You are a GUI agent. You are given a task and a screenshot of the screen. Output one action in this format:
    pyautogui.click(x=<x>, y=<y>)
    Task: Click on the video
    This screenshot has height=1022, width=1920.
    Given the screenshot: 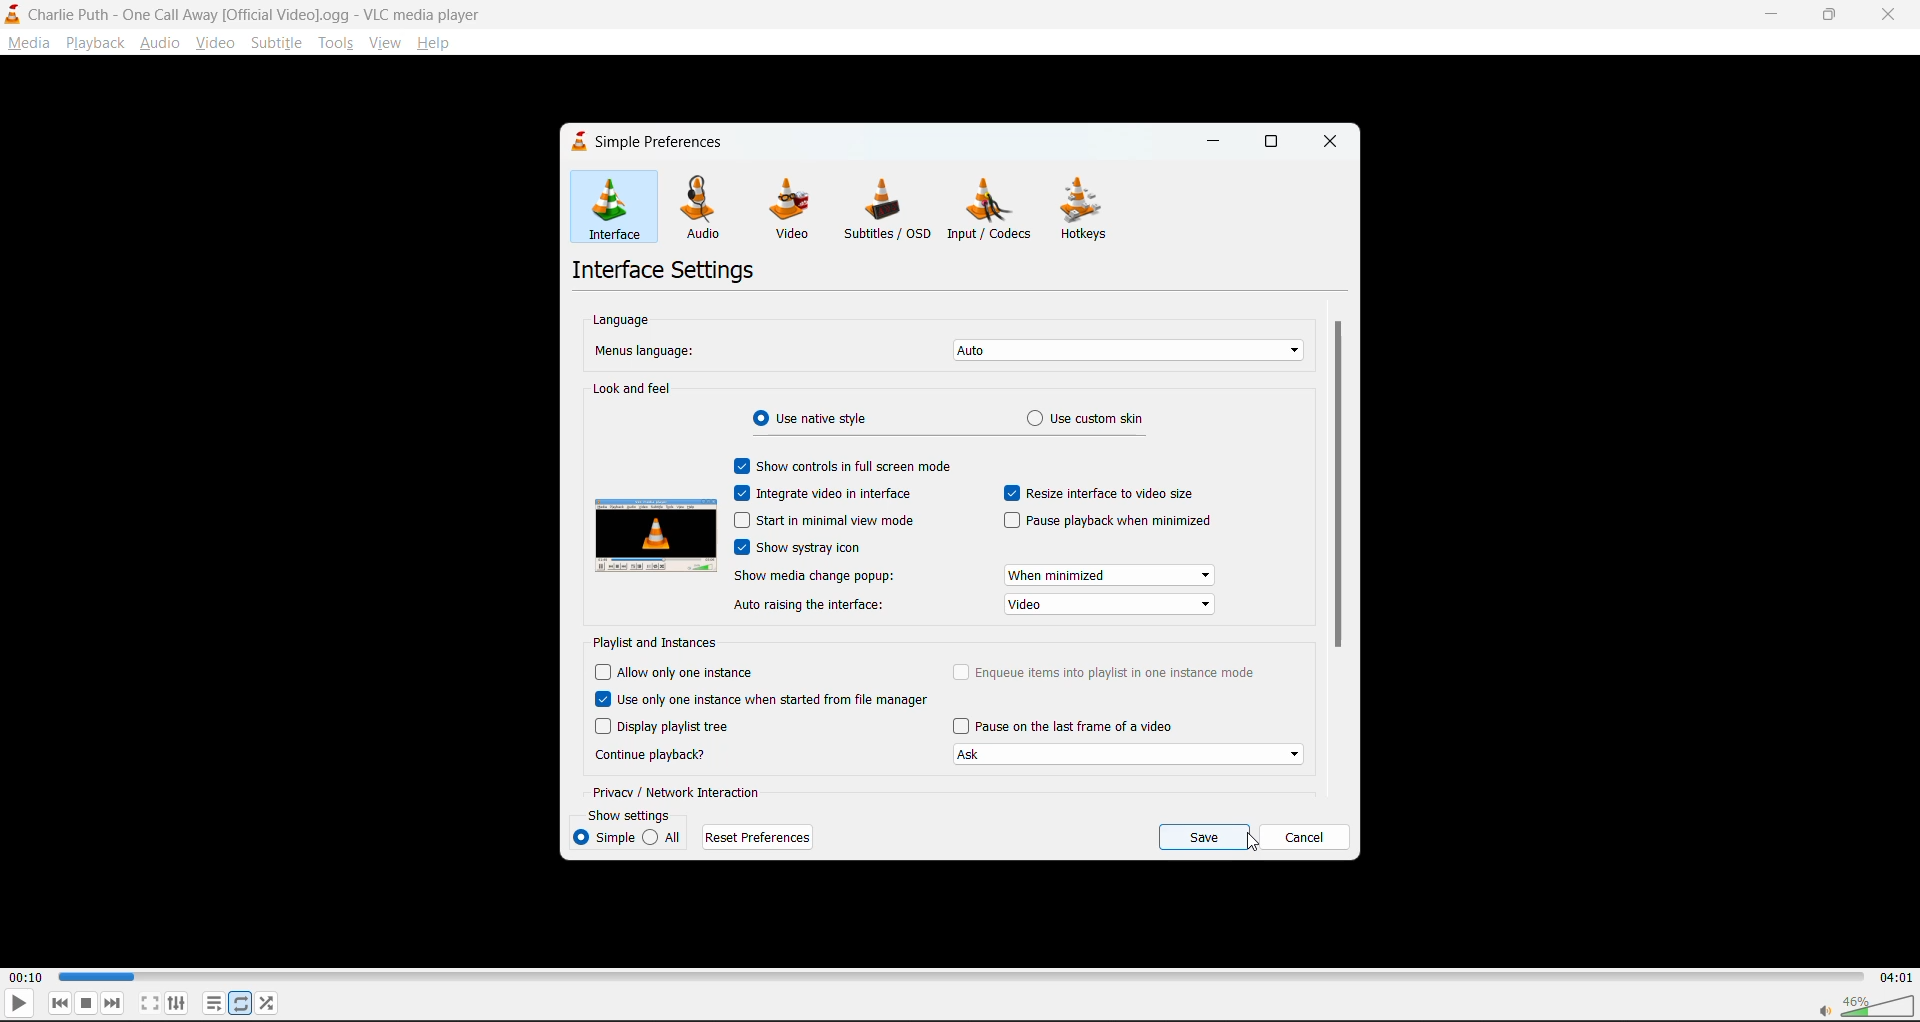 What is the action you would take?
    pyautogui.click(x=792, y=211)
    